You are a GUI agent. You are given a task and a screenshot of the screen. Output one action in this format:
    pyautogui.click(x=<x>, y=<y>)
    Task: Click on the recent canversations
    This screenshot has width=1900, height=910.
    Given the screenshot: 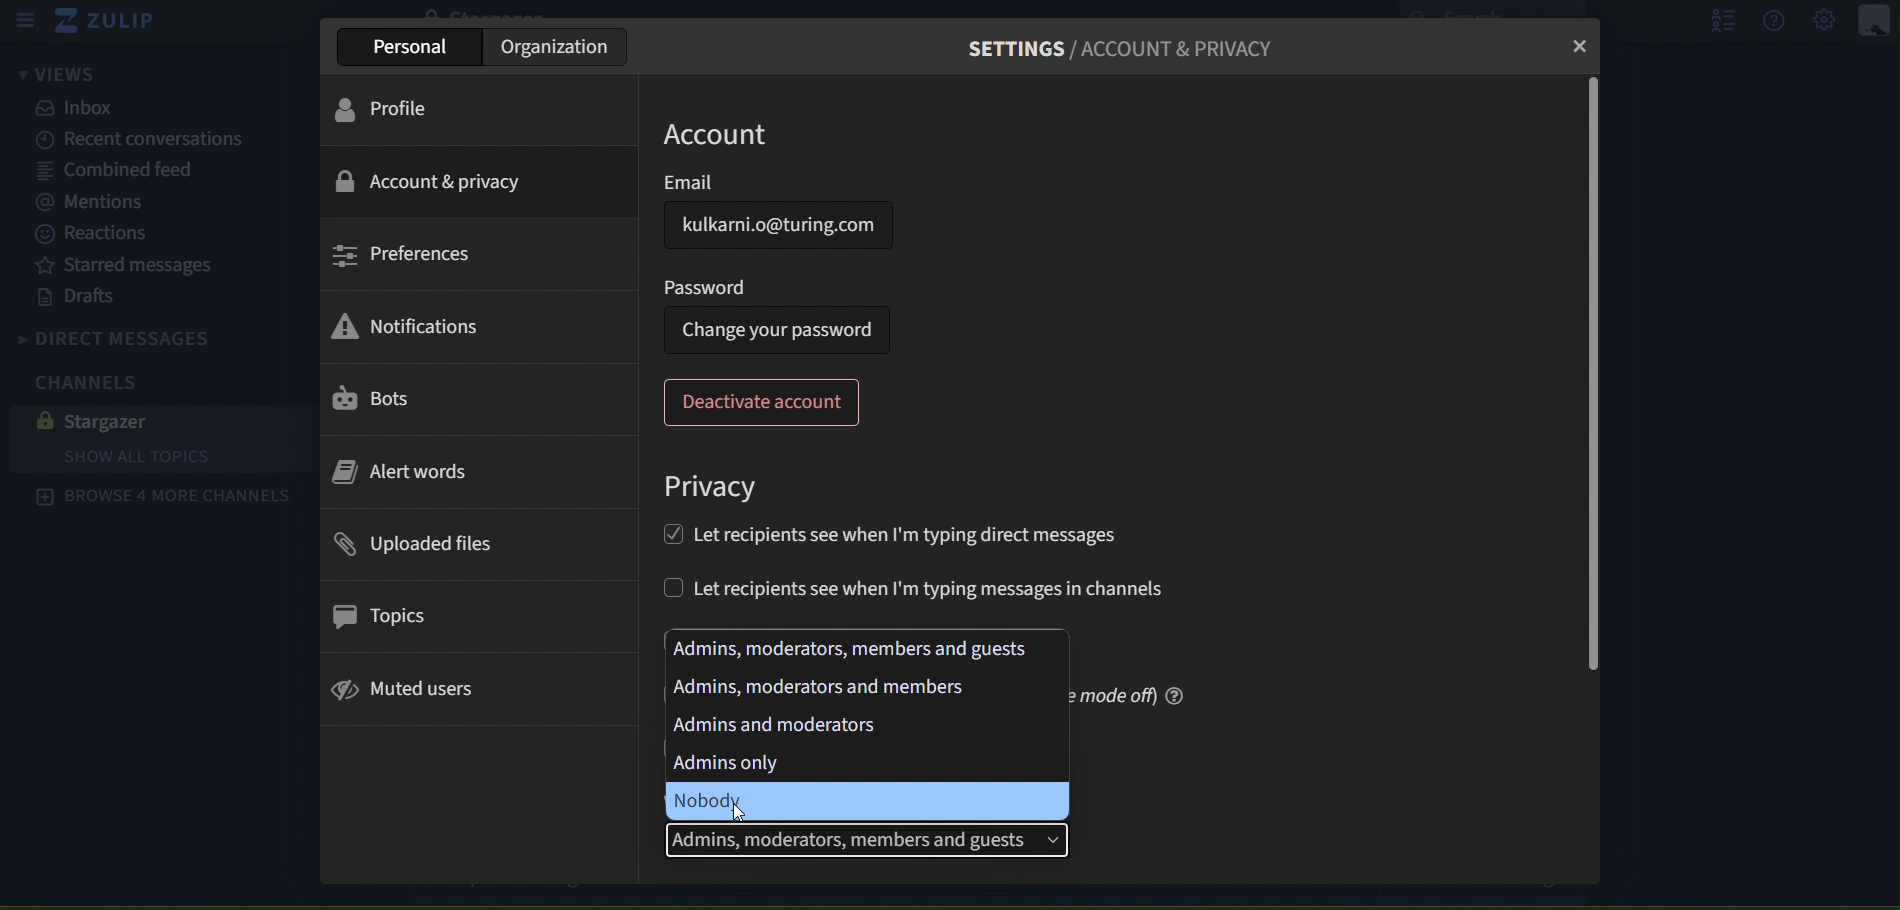 What is the action you would take?
    pyautogui.click(x=129, y=140)
    